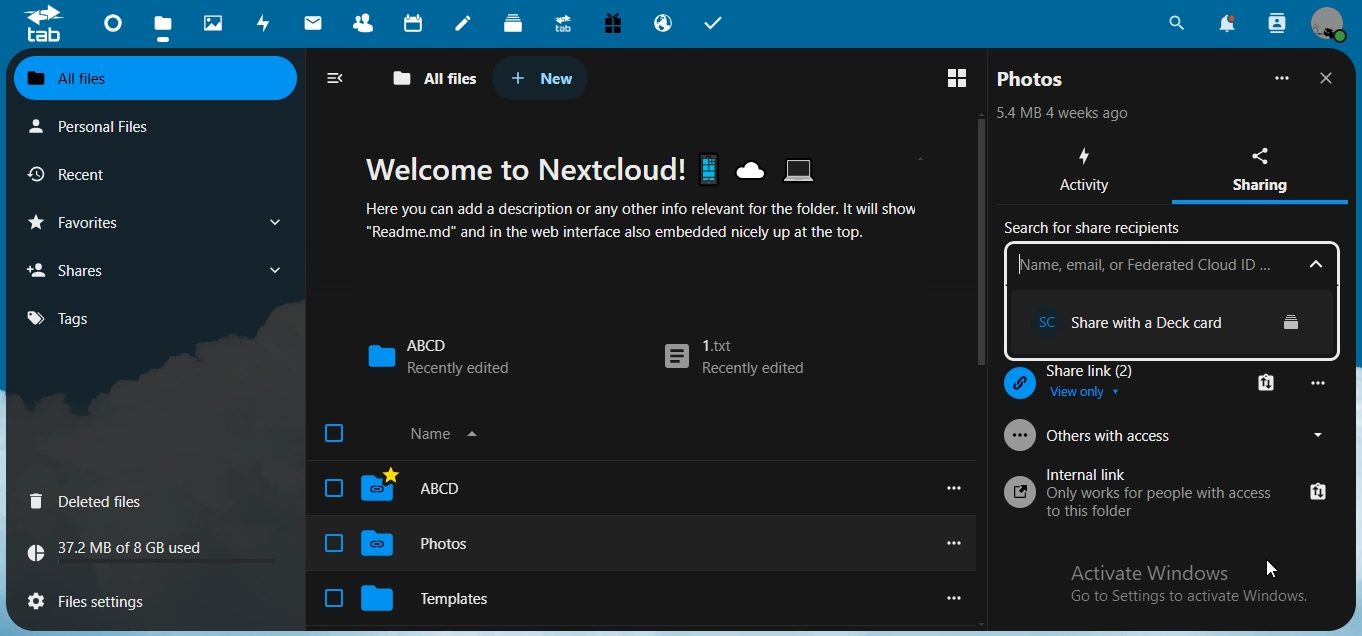 The height and width of the screenshot is (636, 1362). I want to click on Cursor, so click(1271, 567).